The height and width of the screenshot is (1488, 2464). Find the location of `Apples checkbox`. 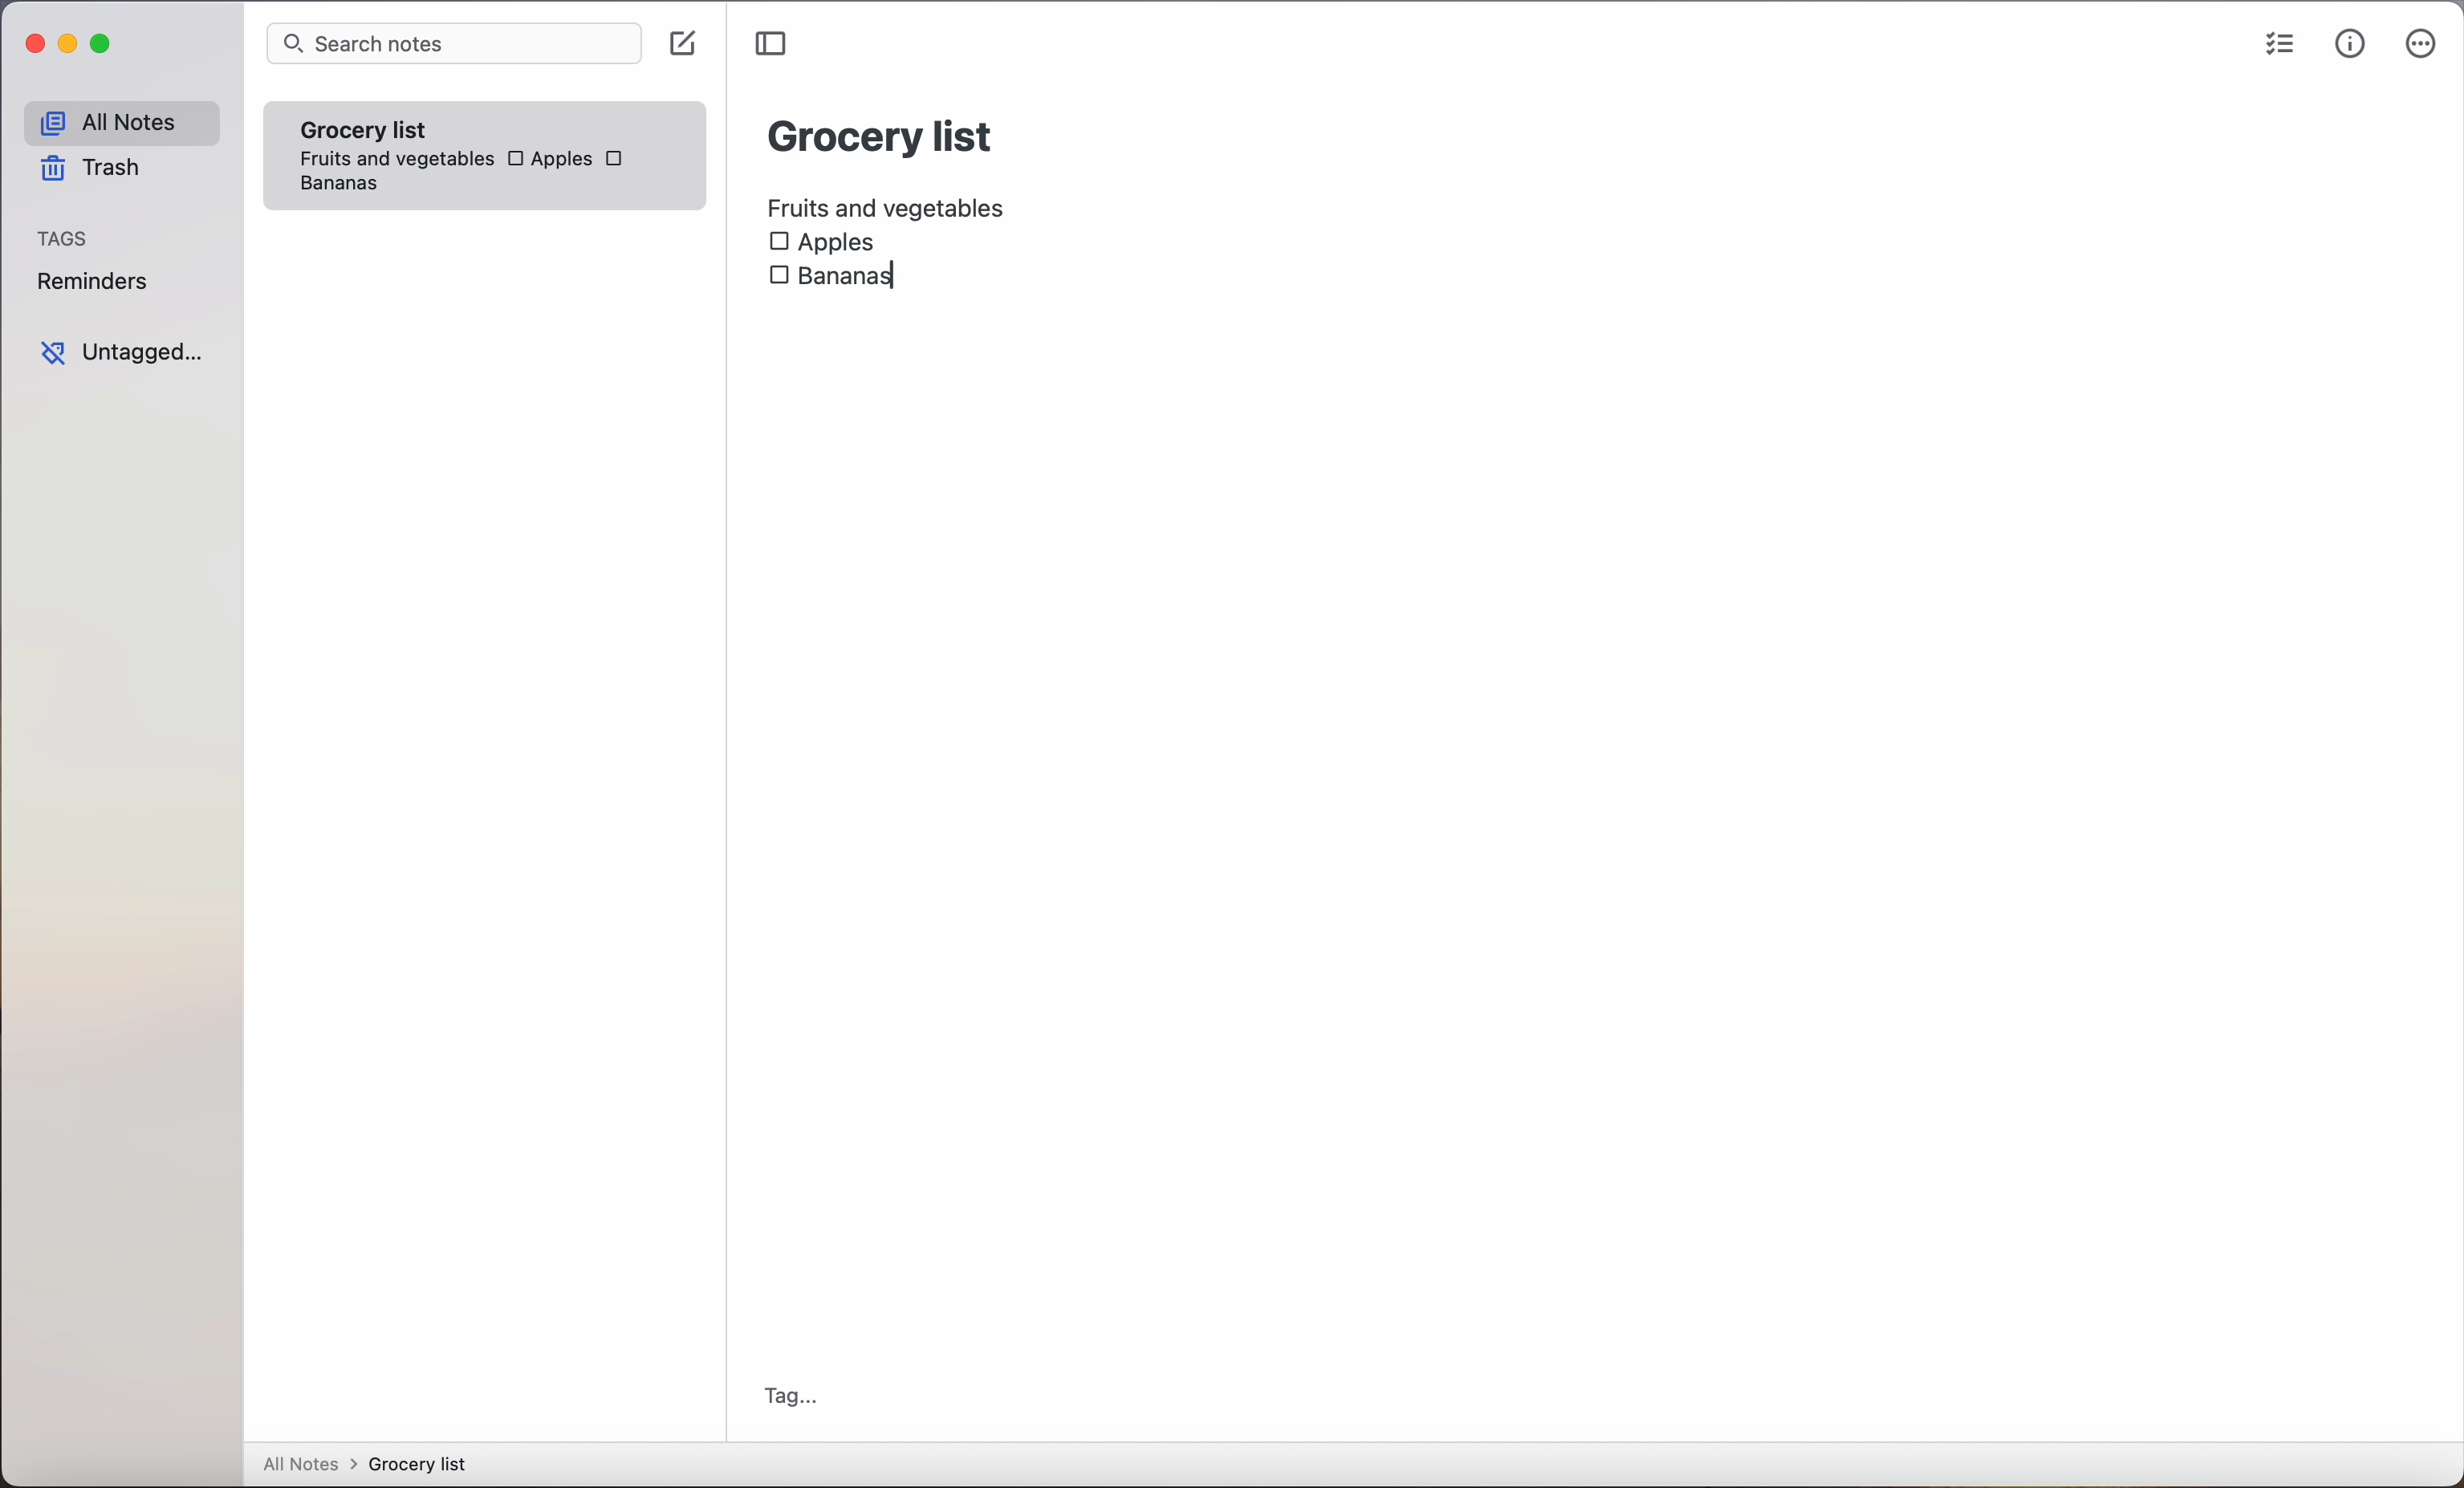

Apples checkbox is located at coordinates (548, 158).